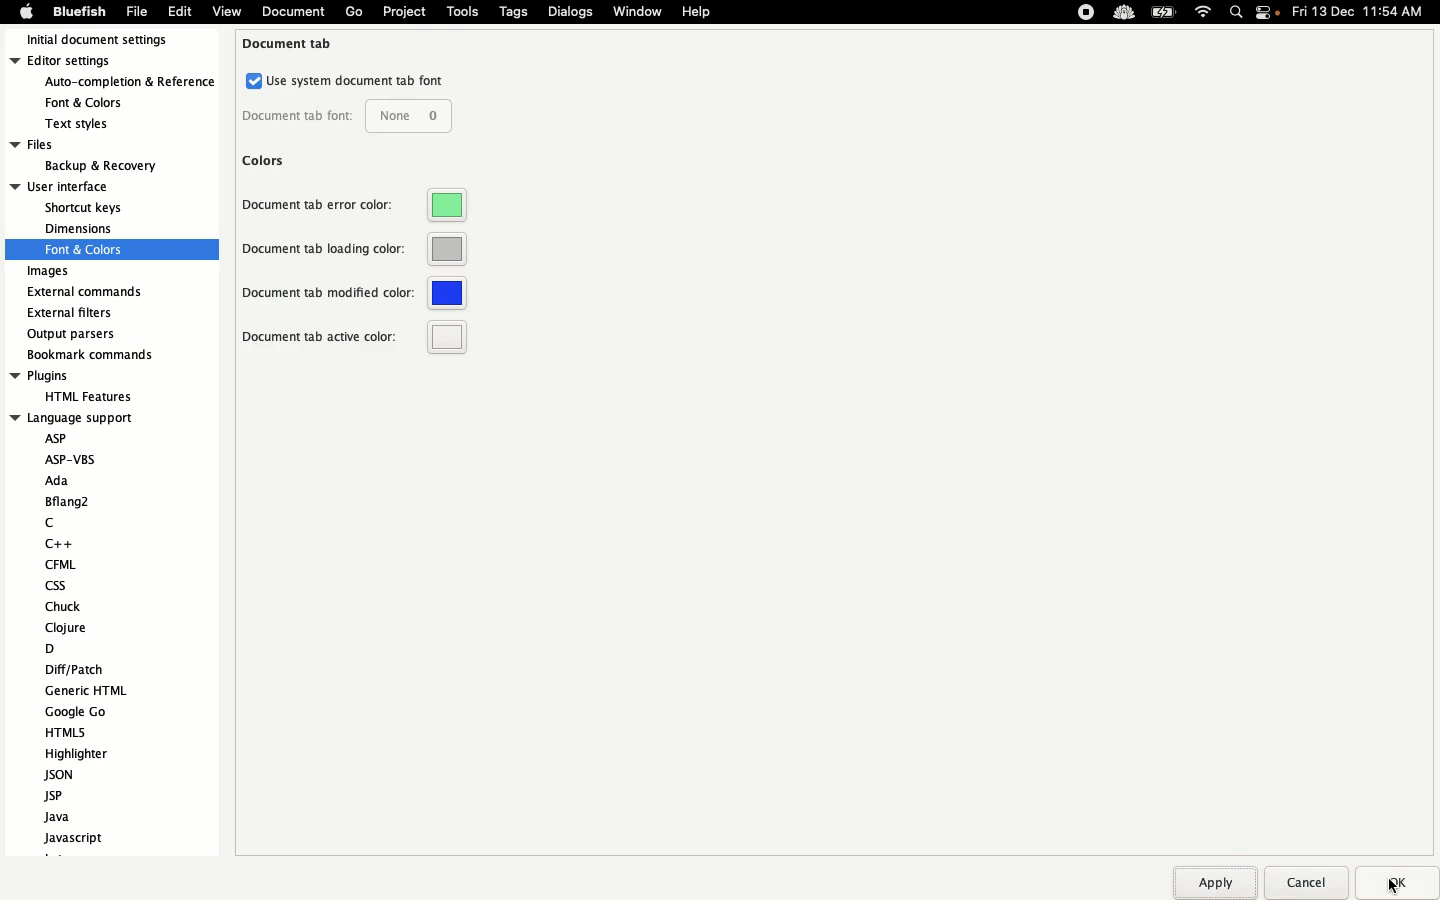  What do you see at coordinates (355, 293) in the screenshot?
I see `Document tab modified color` at bounding box center [355, 293].